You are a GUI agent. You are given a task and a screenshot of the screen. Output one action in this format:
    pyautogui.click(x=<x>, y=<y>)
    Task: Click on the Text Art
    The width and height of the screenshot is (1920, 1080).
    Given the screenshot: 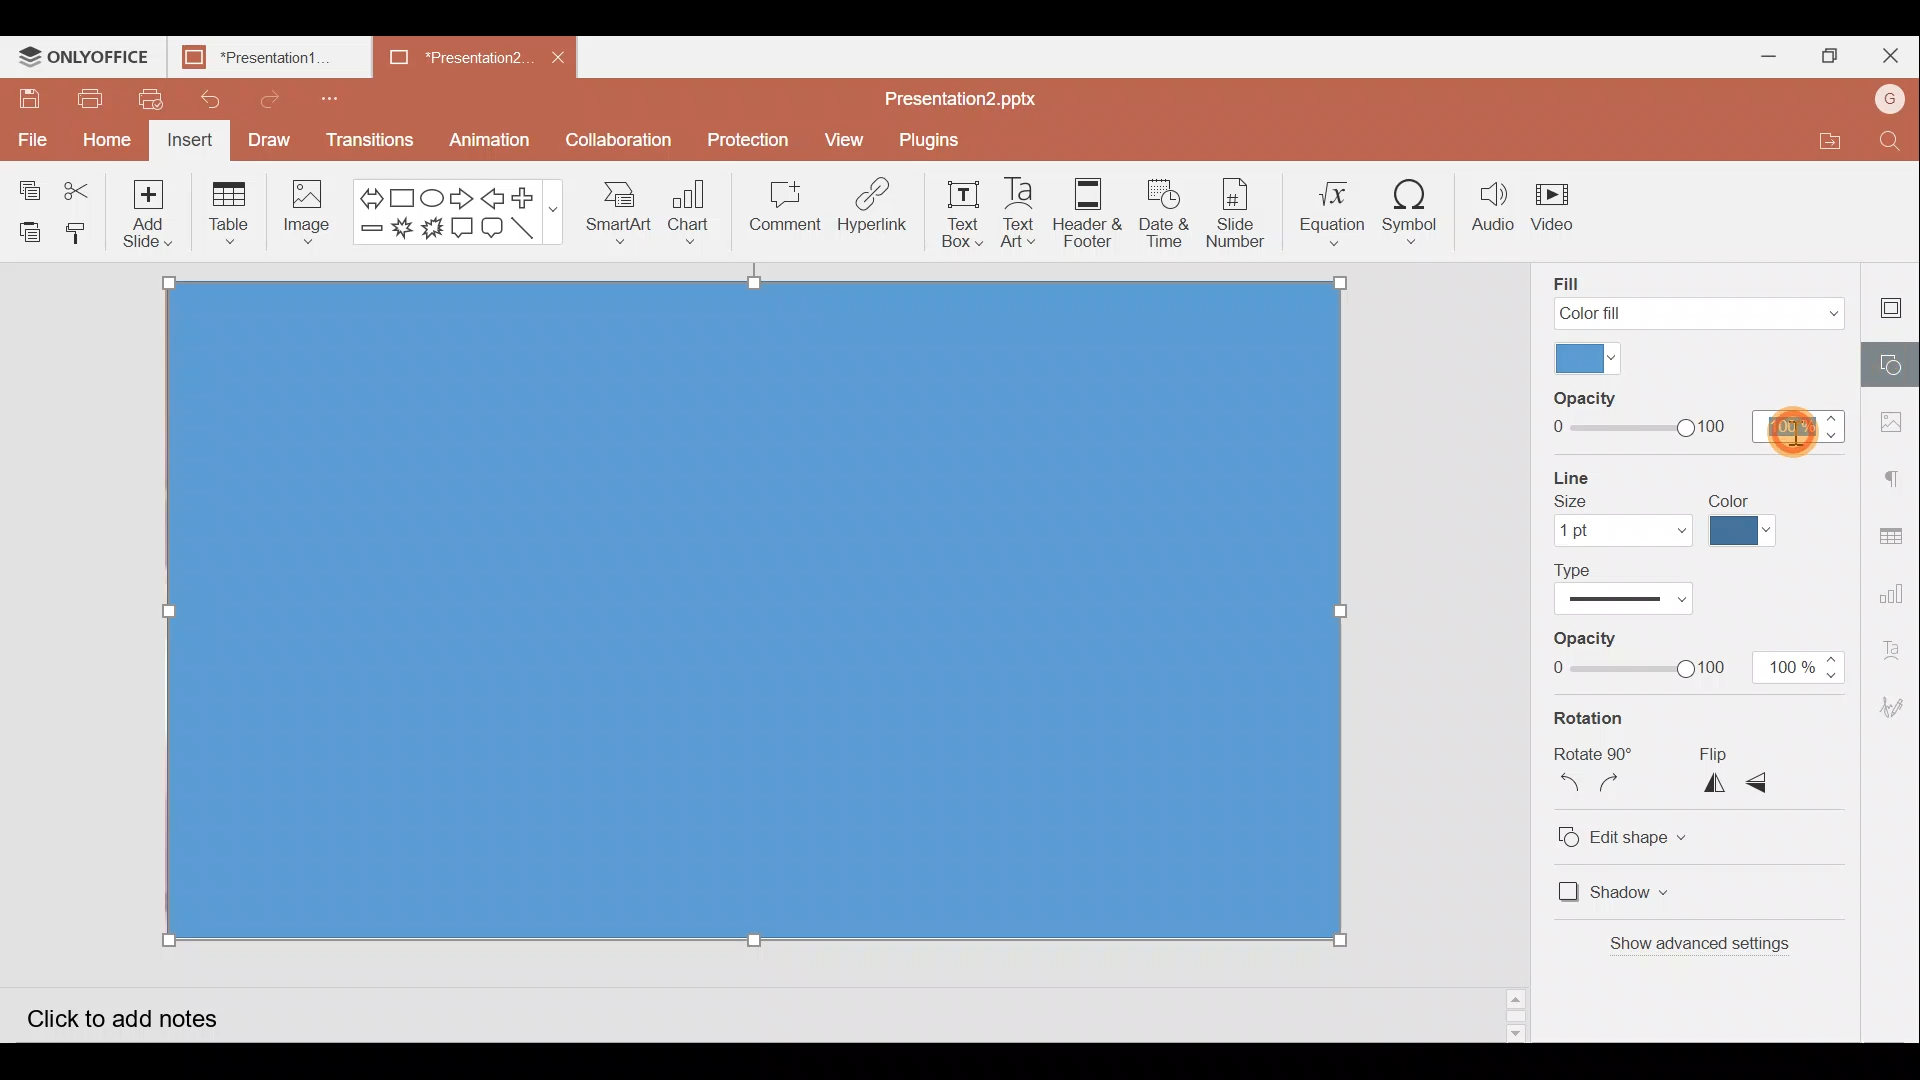 What is the action you would take?
    pyautogui.click(x=1019, y=213)
    